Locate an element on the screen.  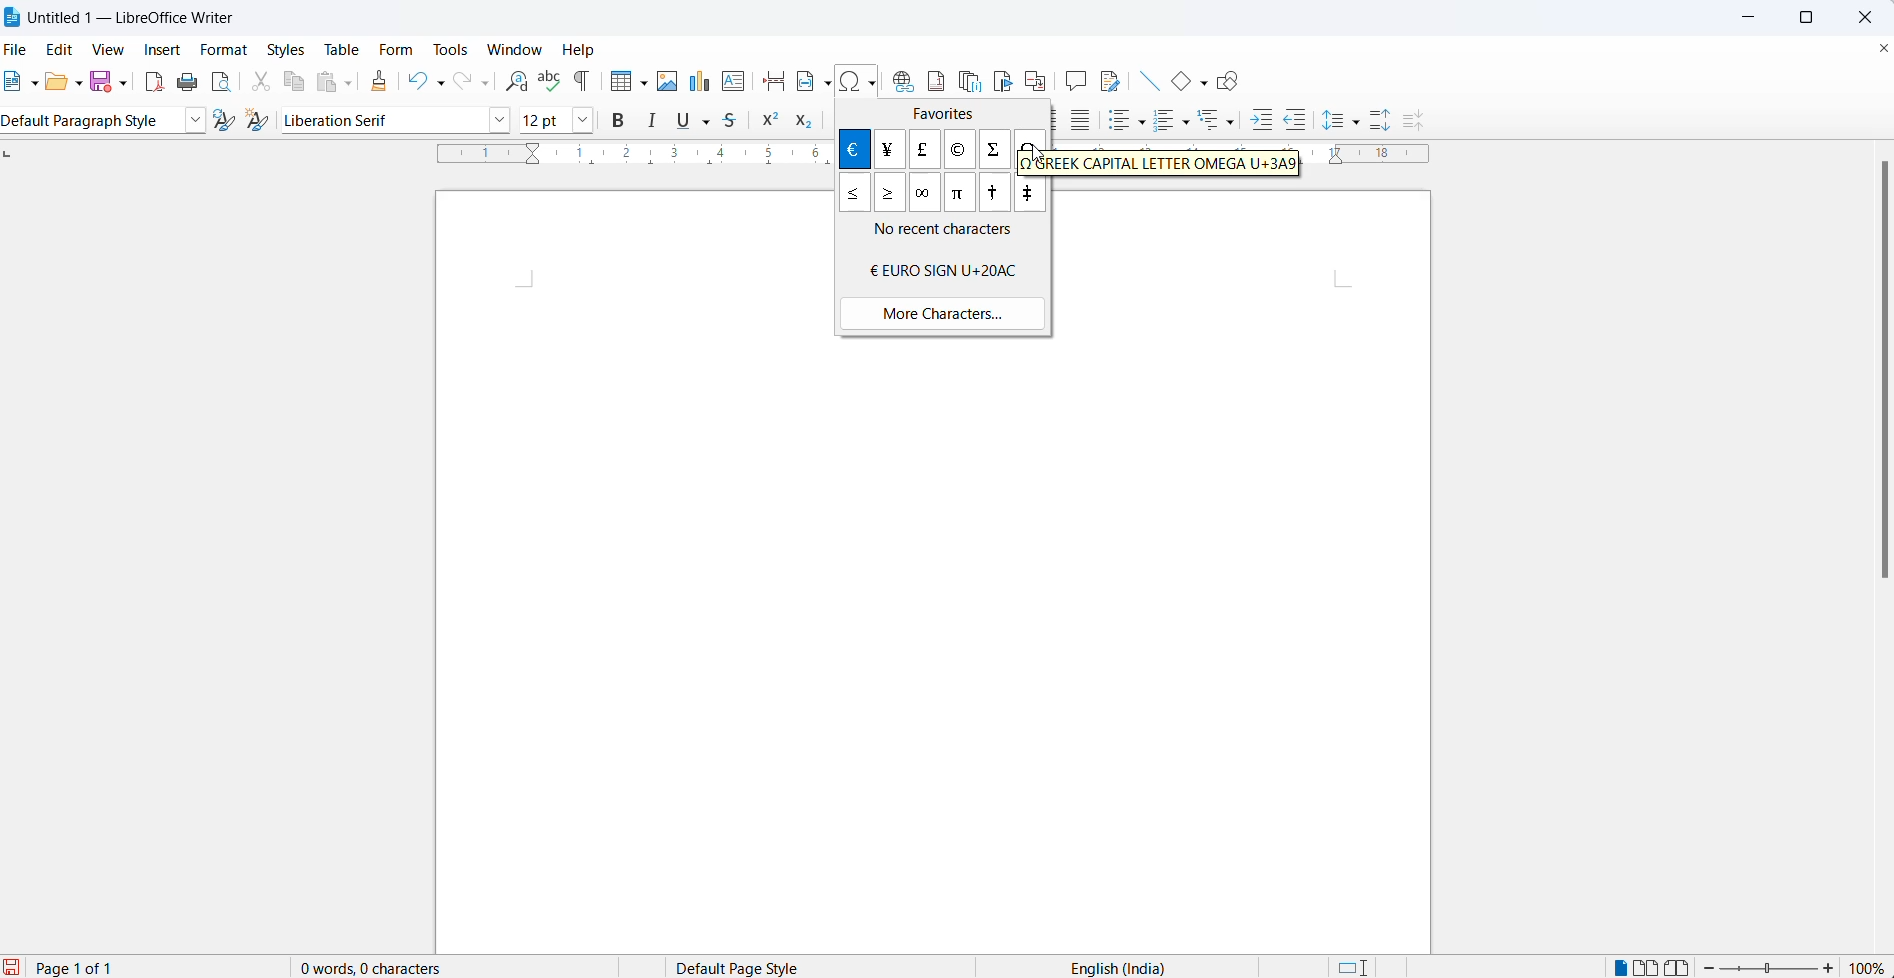
justified is located at coordinates (1084, 122).